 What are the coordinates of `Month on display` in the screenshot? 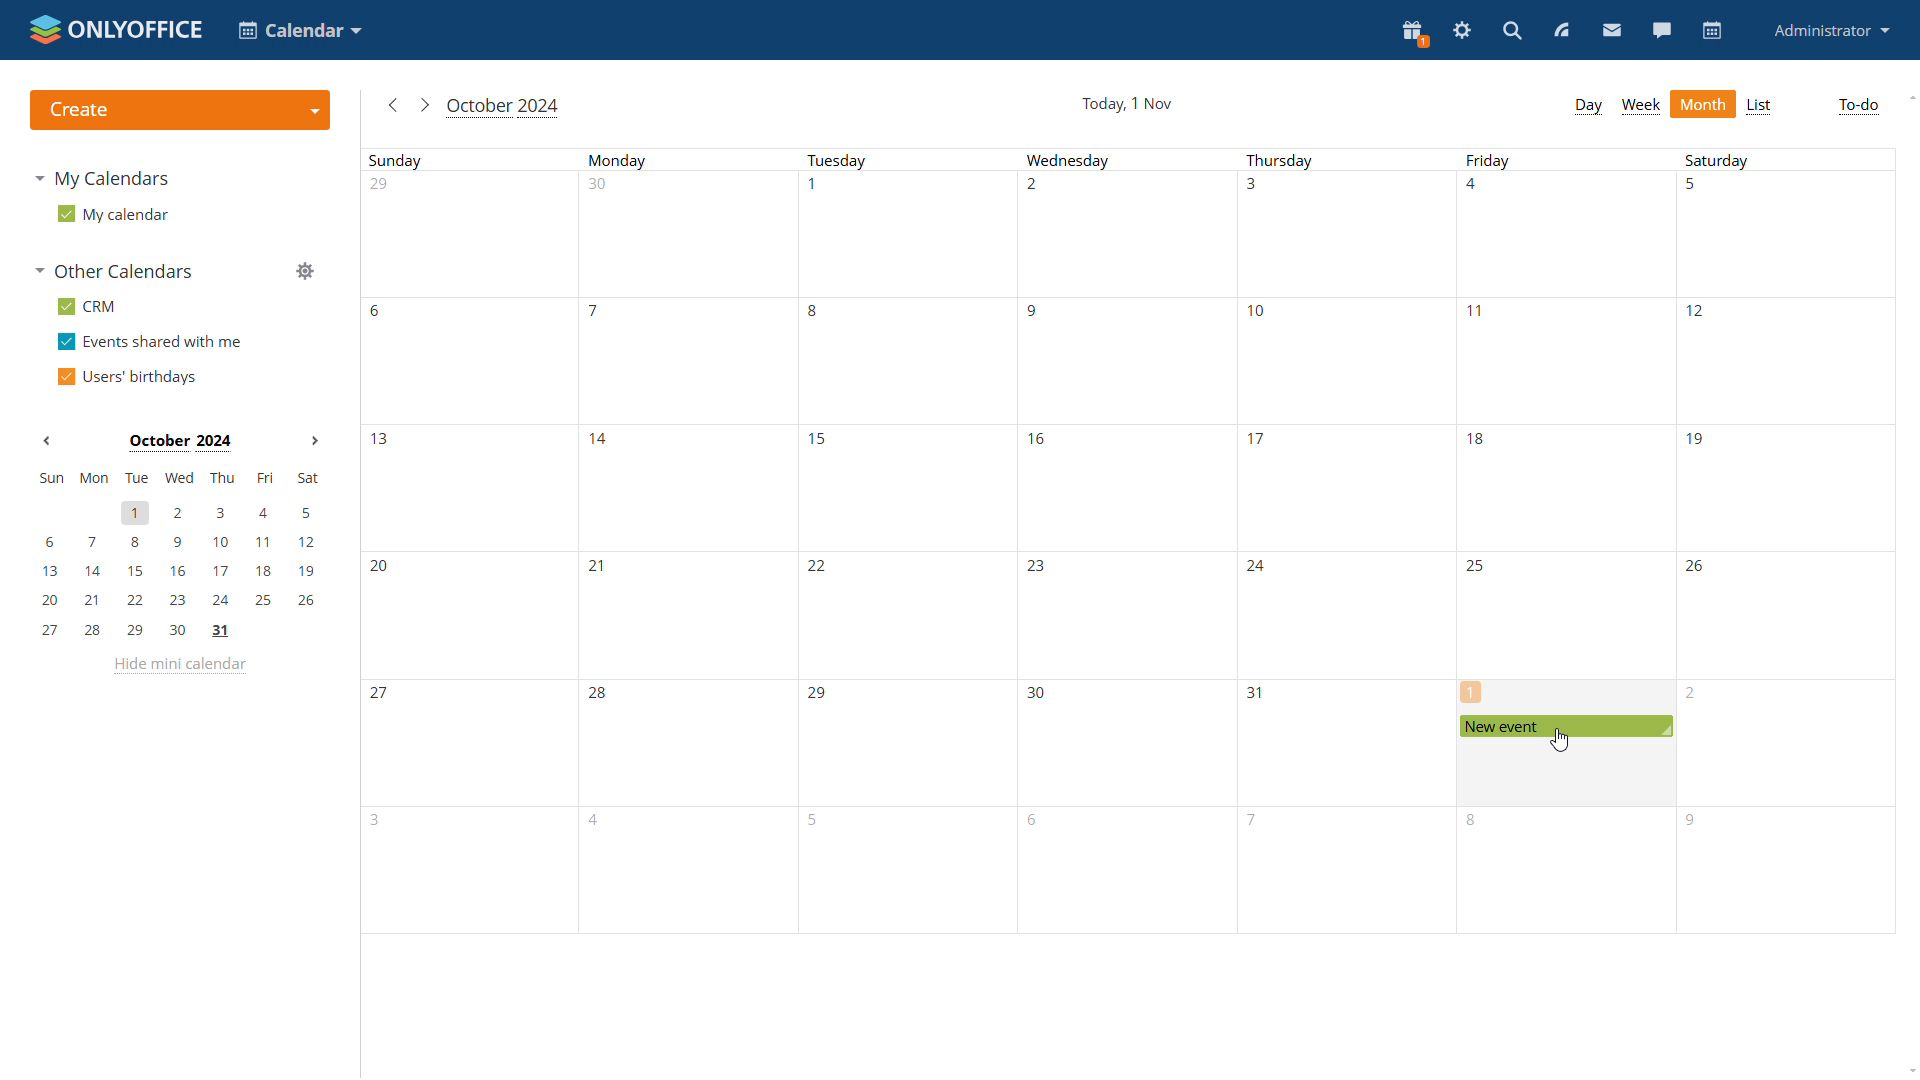 It's located at (178, 442).